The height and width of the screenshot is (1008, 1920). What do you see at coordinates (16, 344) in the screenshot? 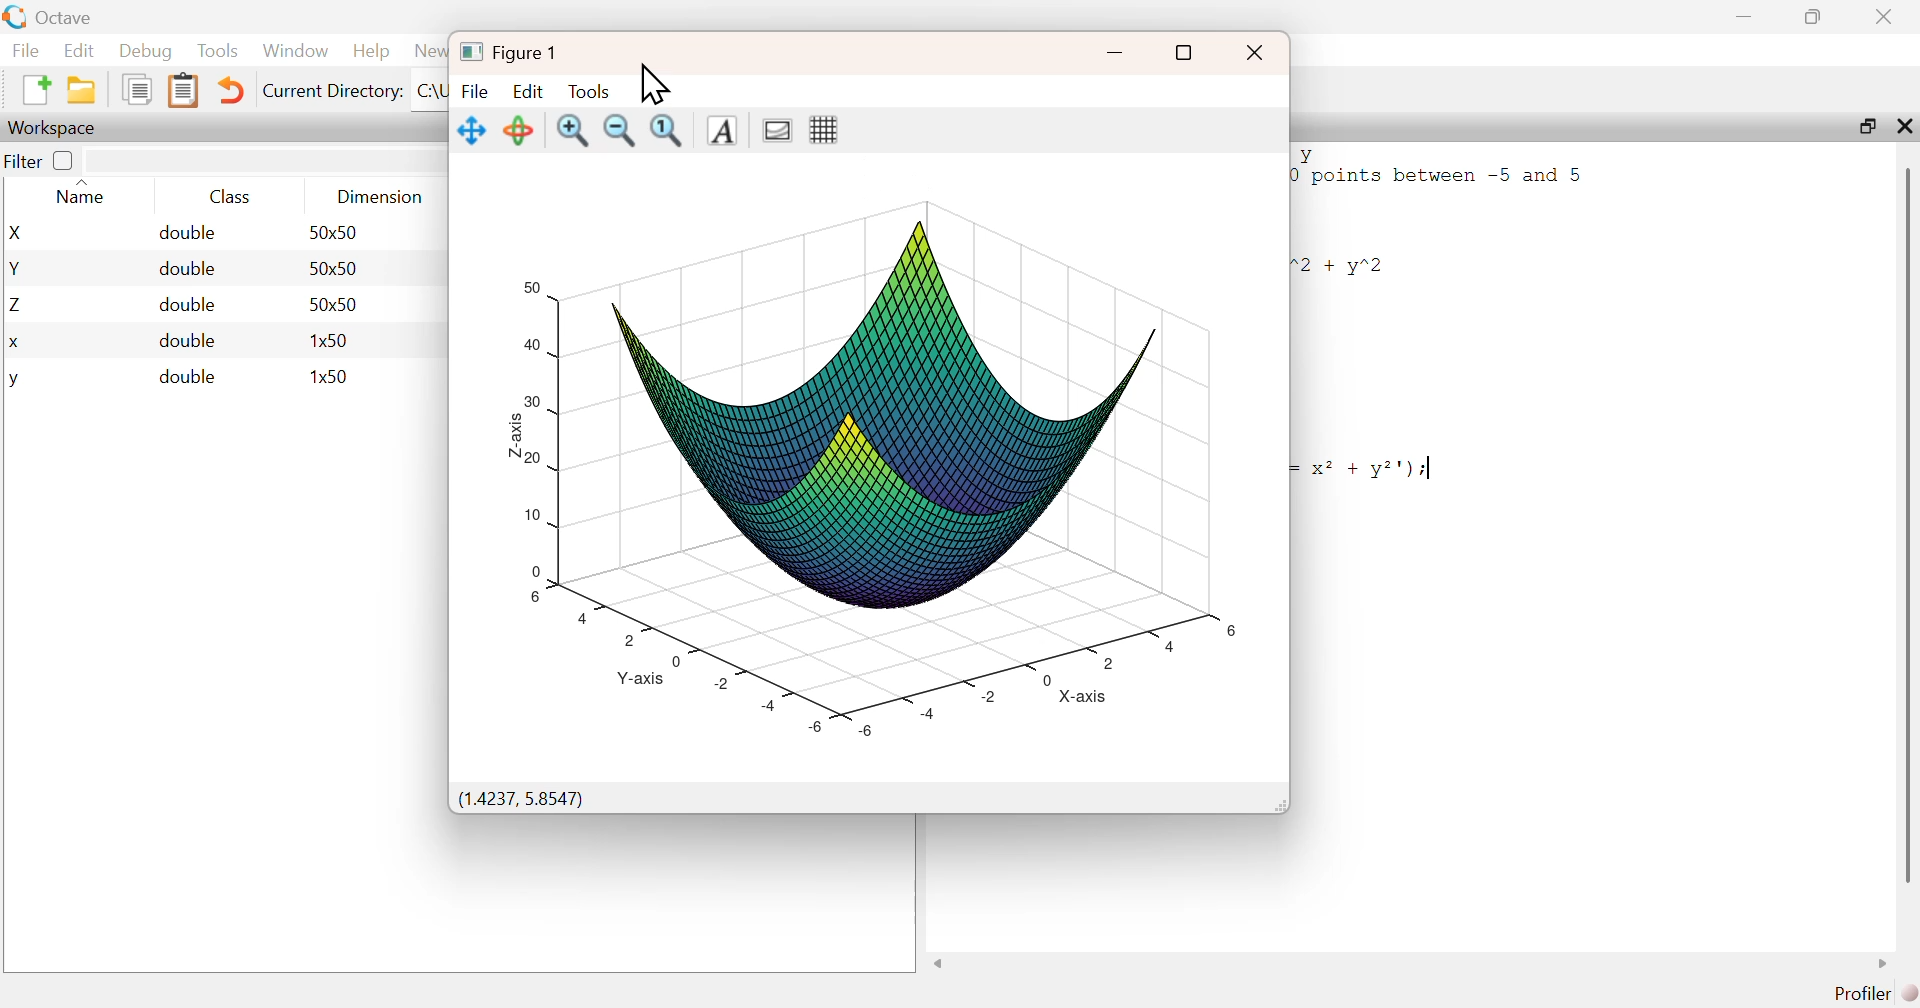
I see `x` at bounding box center [16, 344].